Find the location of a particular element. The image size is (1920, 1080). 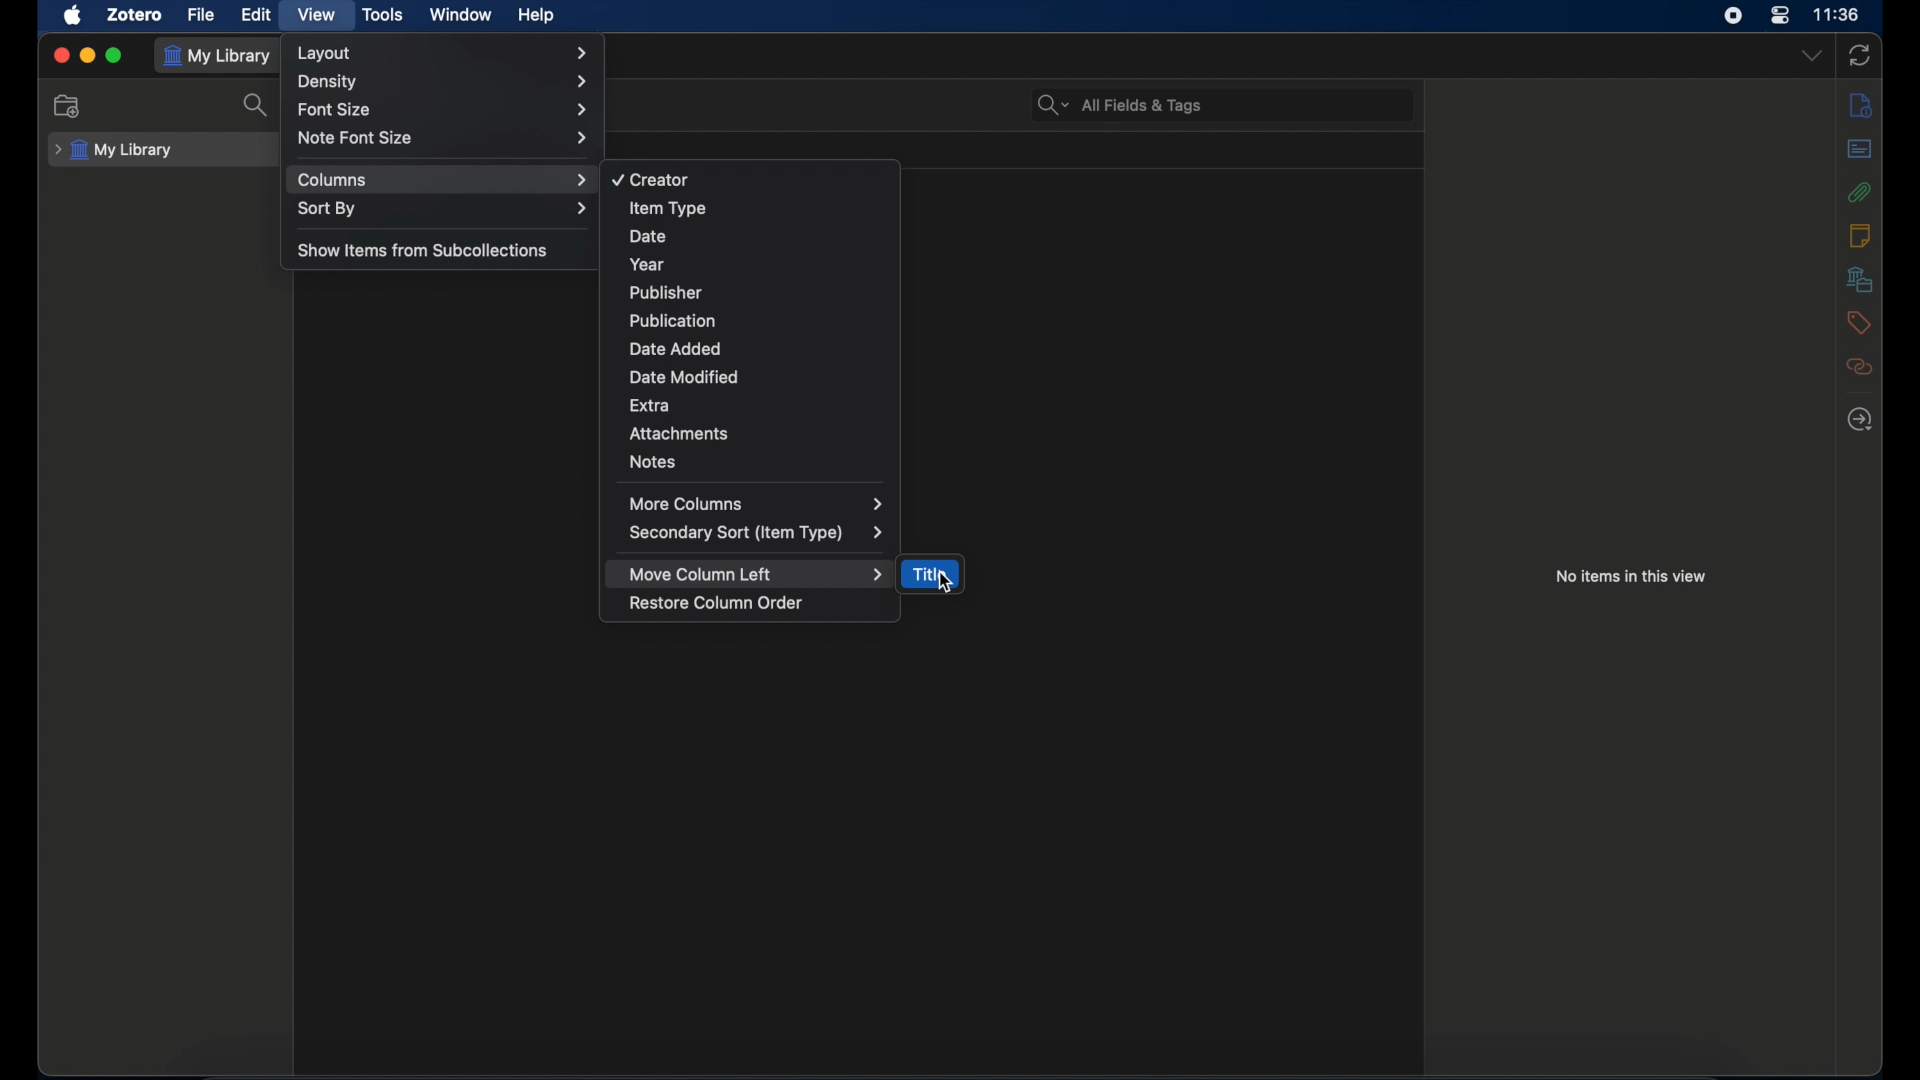

font size is located at coordinates (442, 111).